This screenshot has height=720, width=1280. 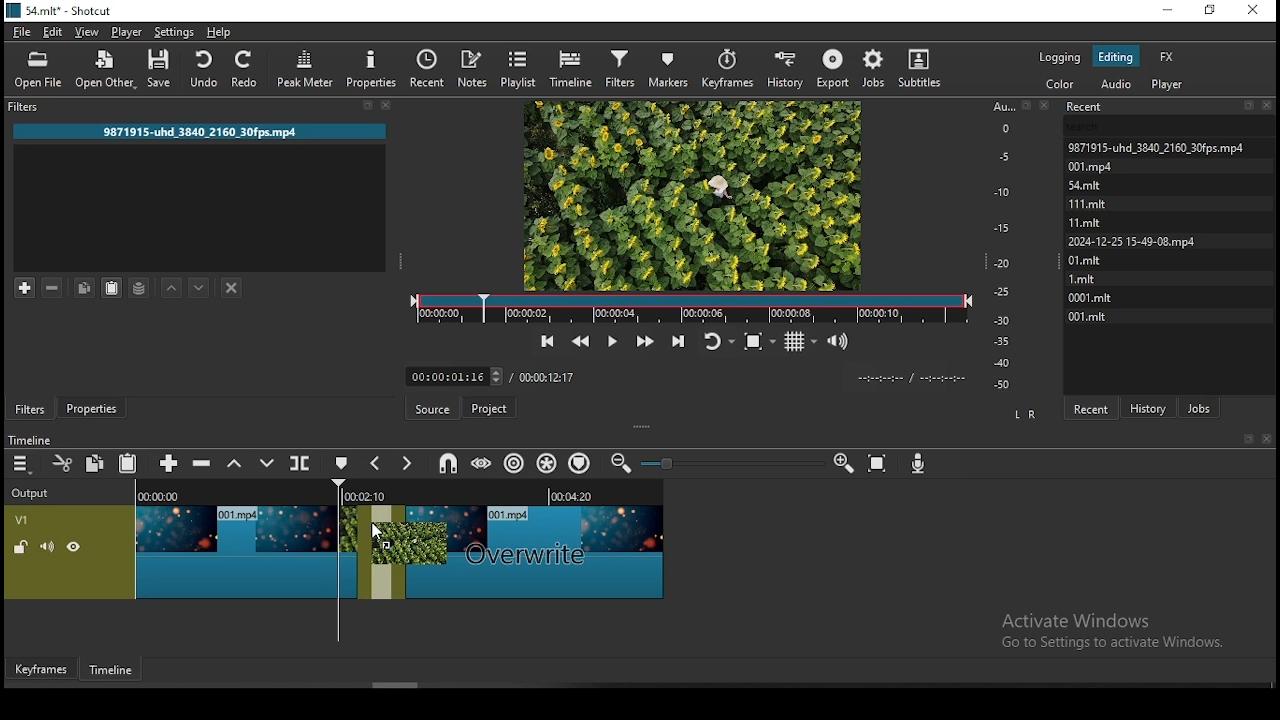 What do you see at coordinates (209, 133) in the screenshot?
I see `9871915-uhd 3840 2160 30fps.mp4` at bounding box center [209, 133].